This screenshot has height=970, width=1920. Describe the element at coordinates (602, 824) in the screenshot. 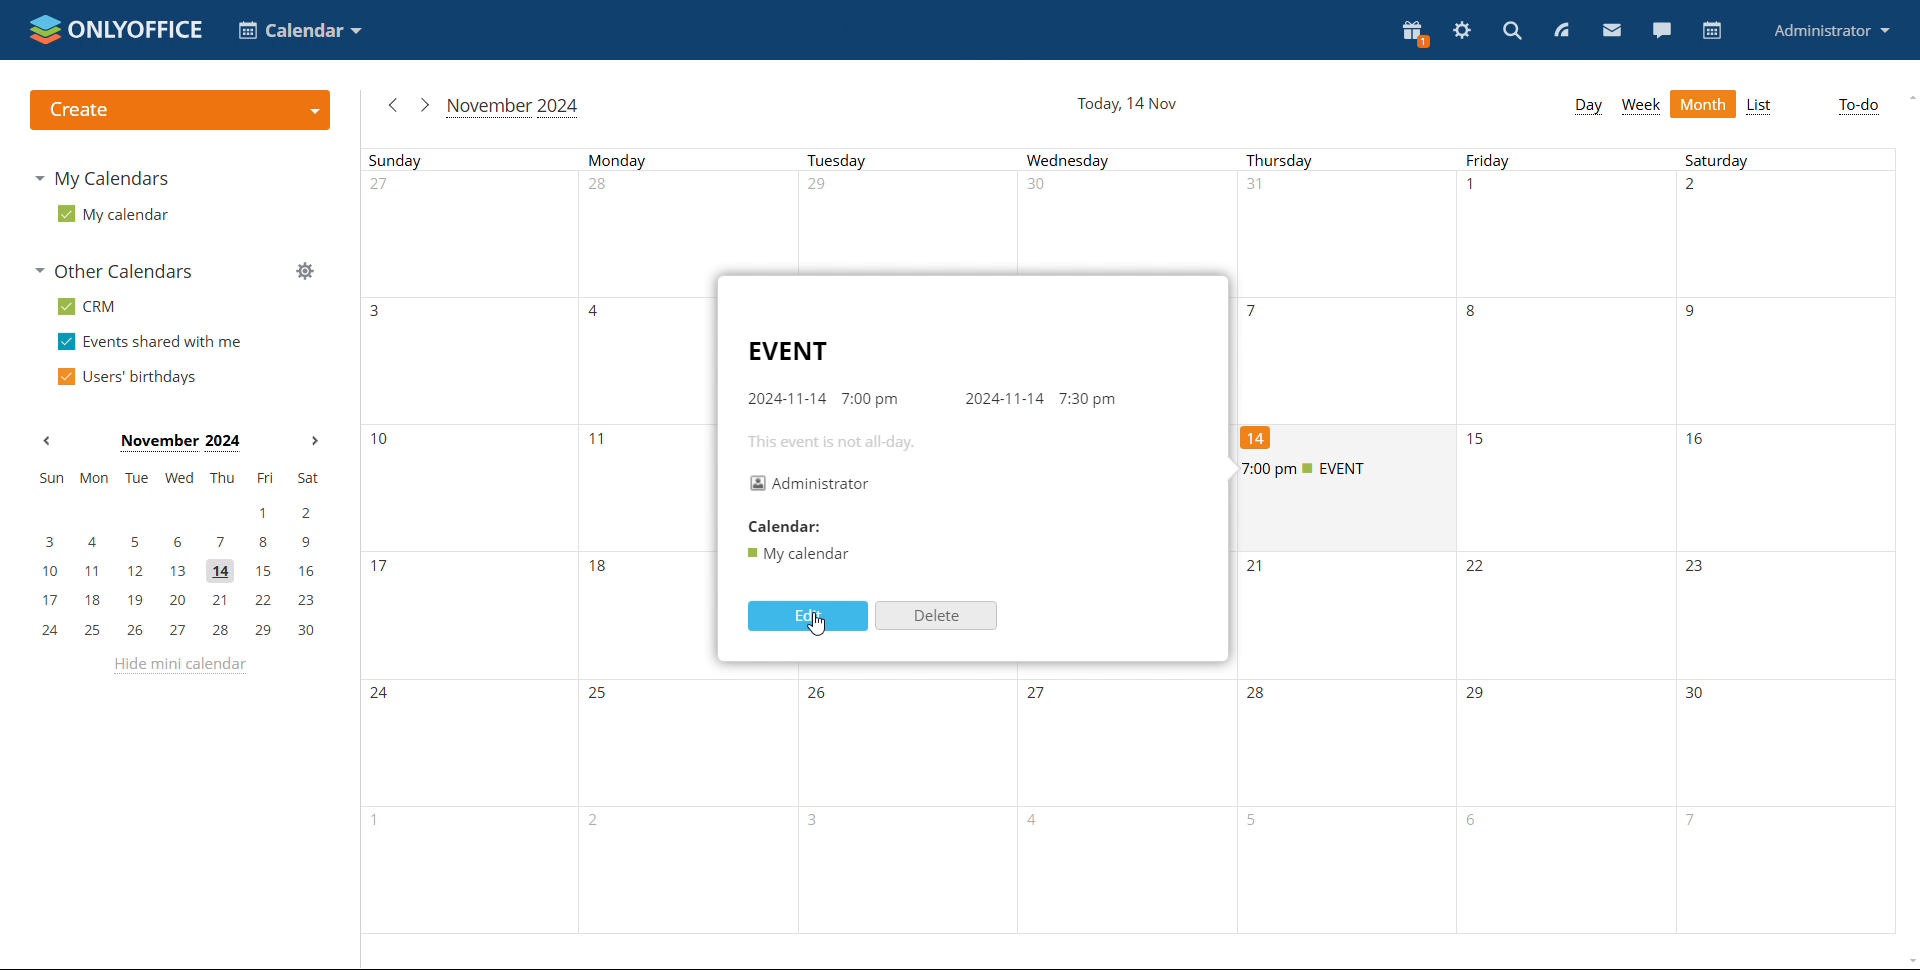

I see `number` at that location.